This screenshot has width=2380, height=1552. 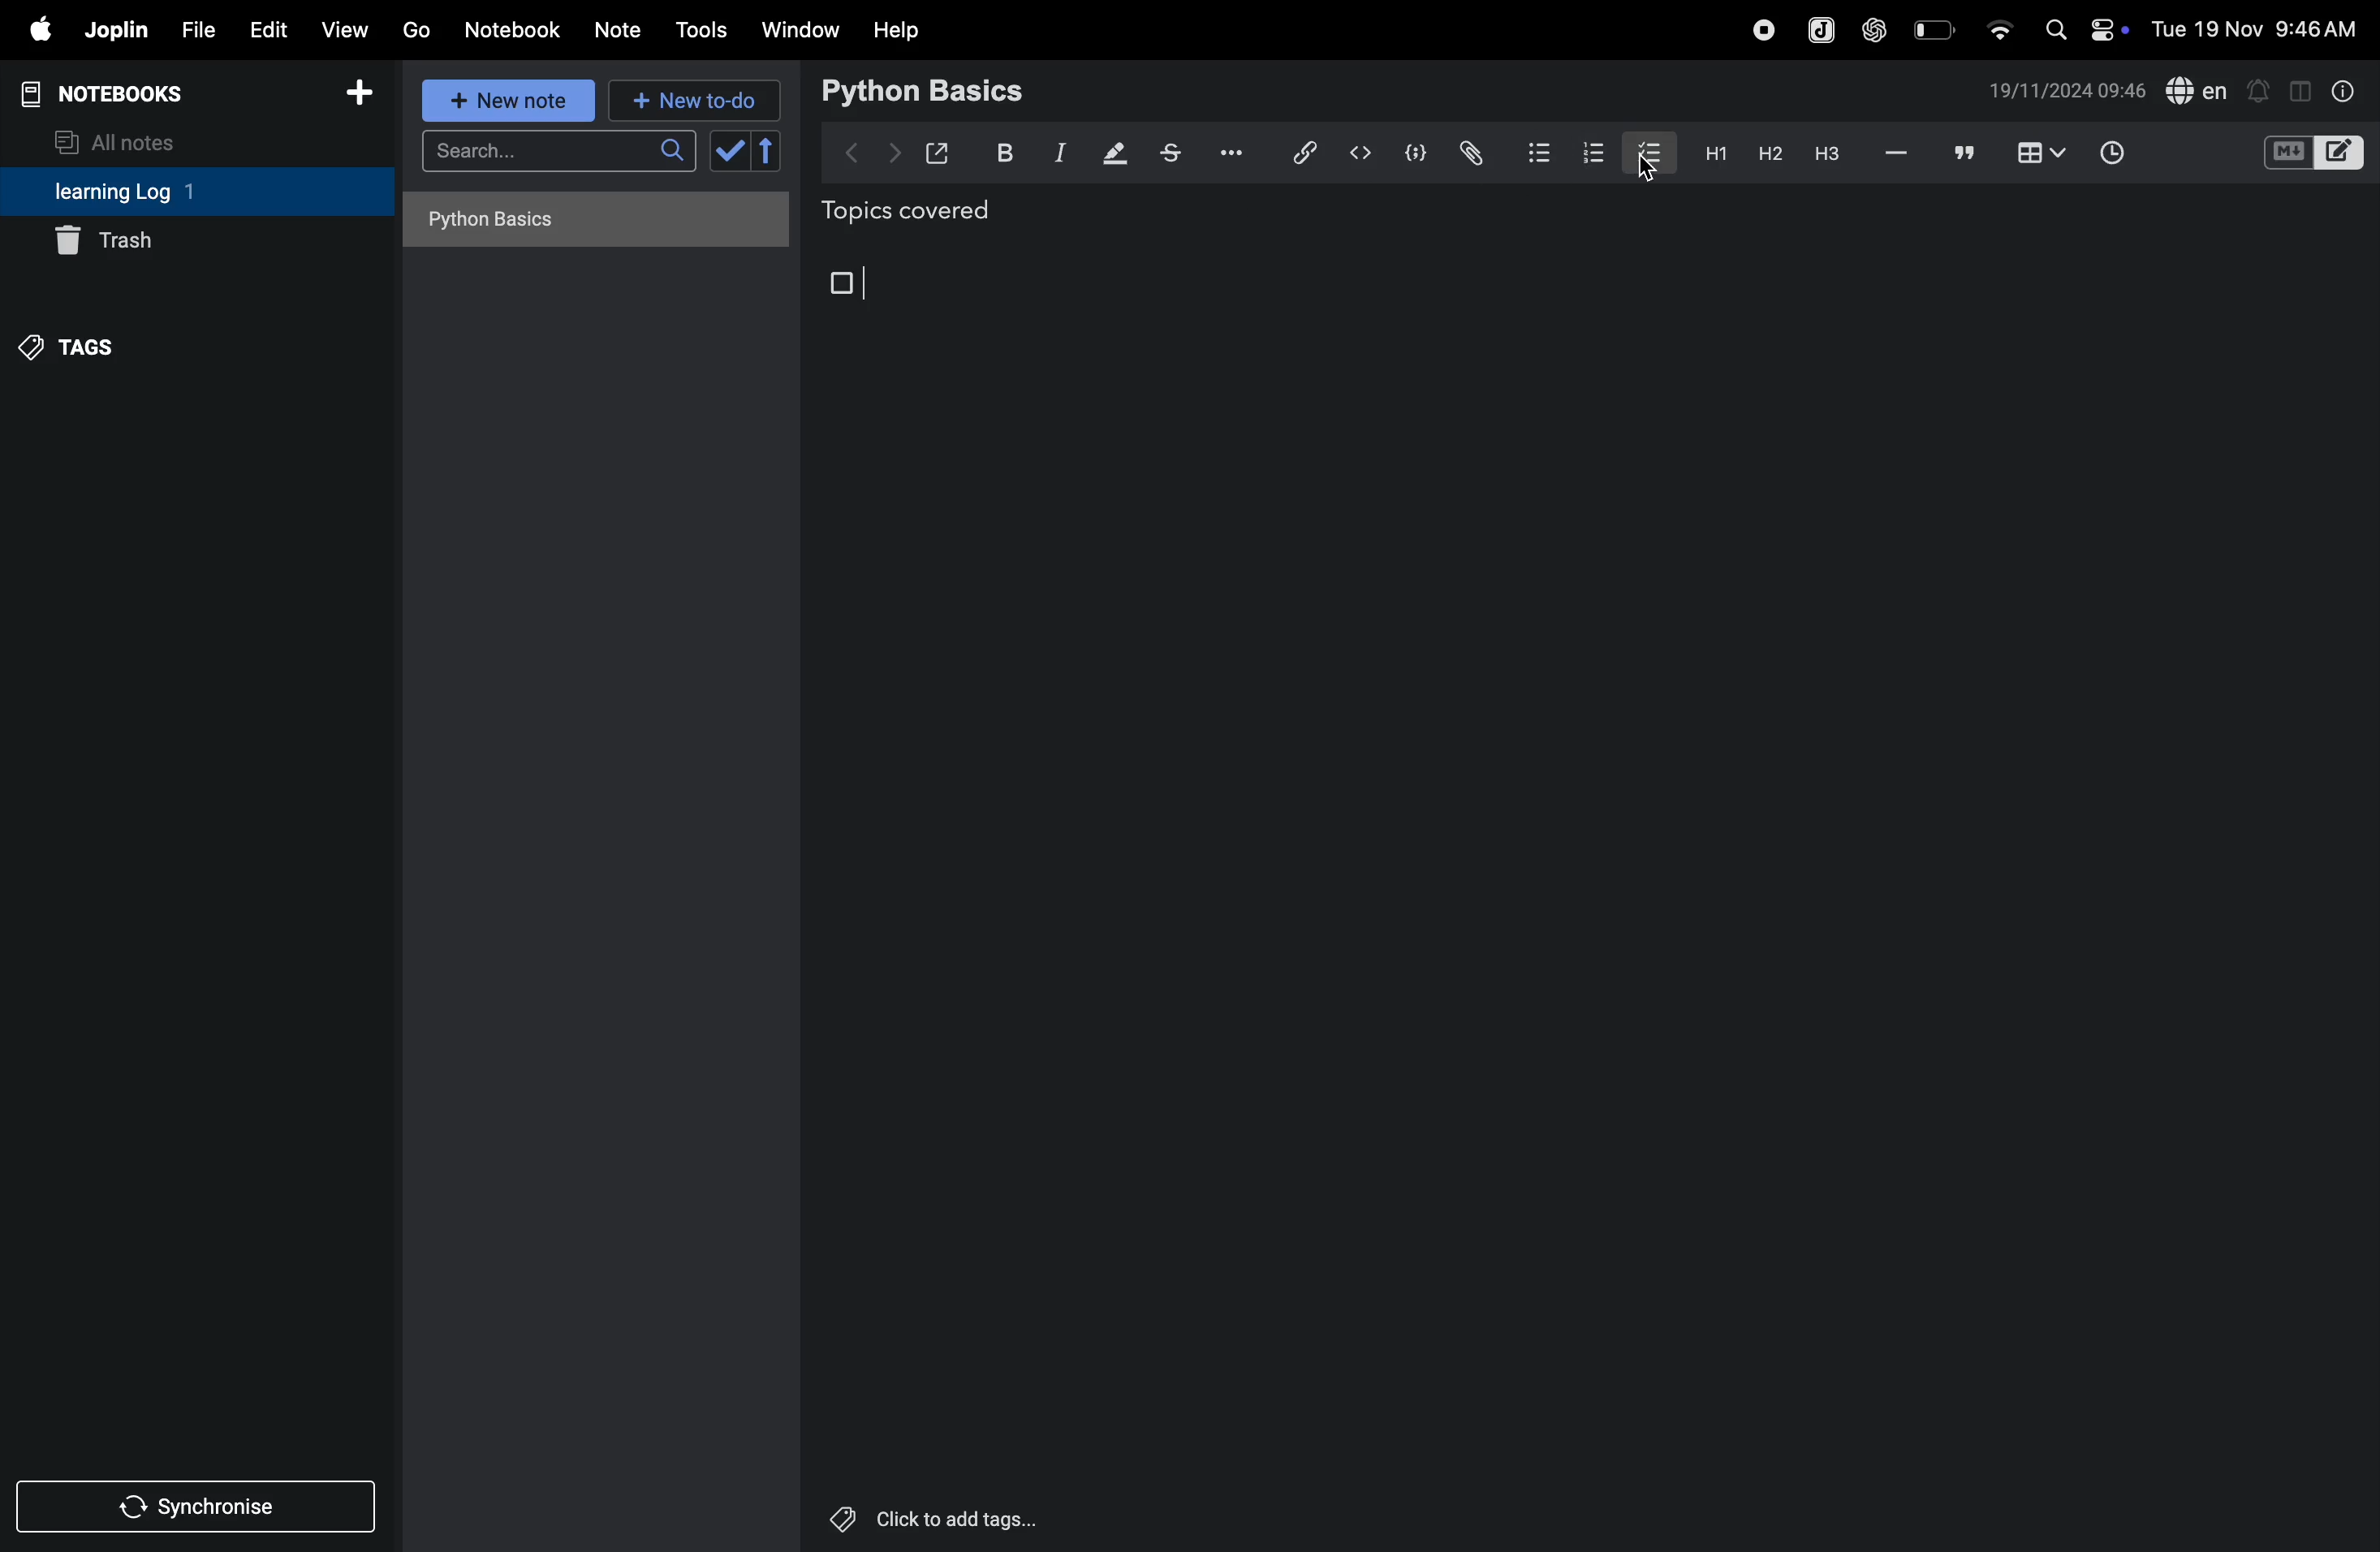 What do you see at coordinates (194, 31) in the screenshot?
I see `file` at bounding box center [194, 31].